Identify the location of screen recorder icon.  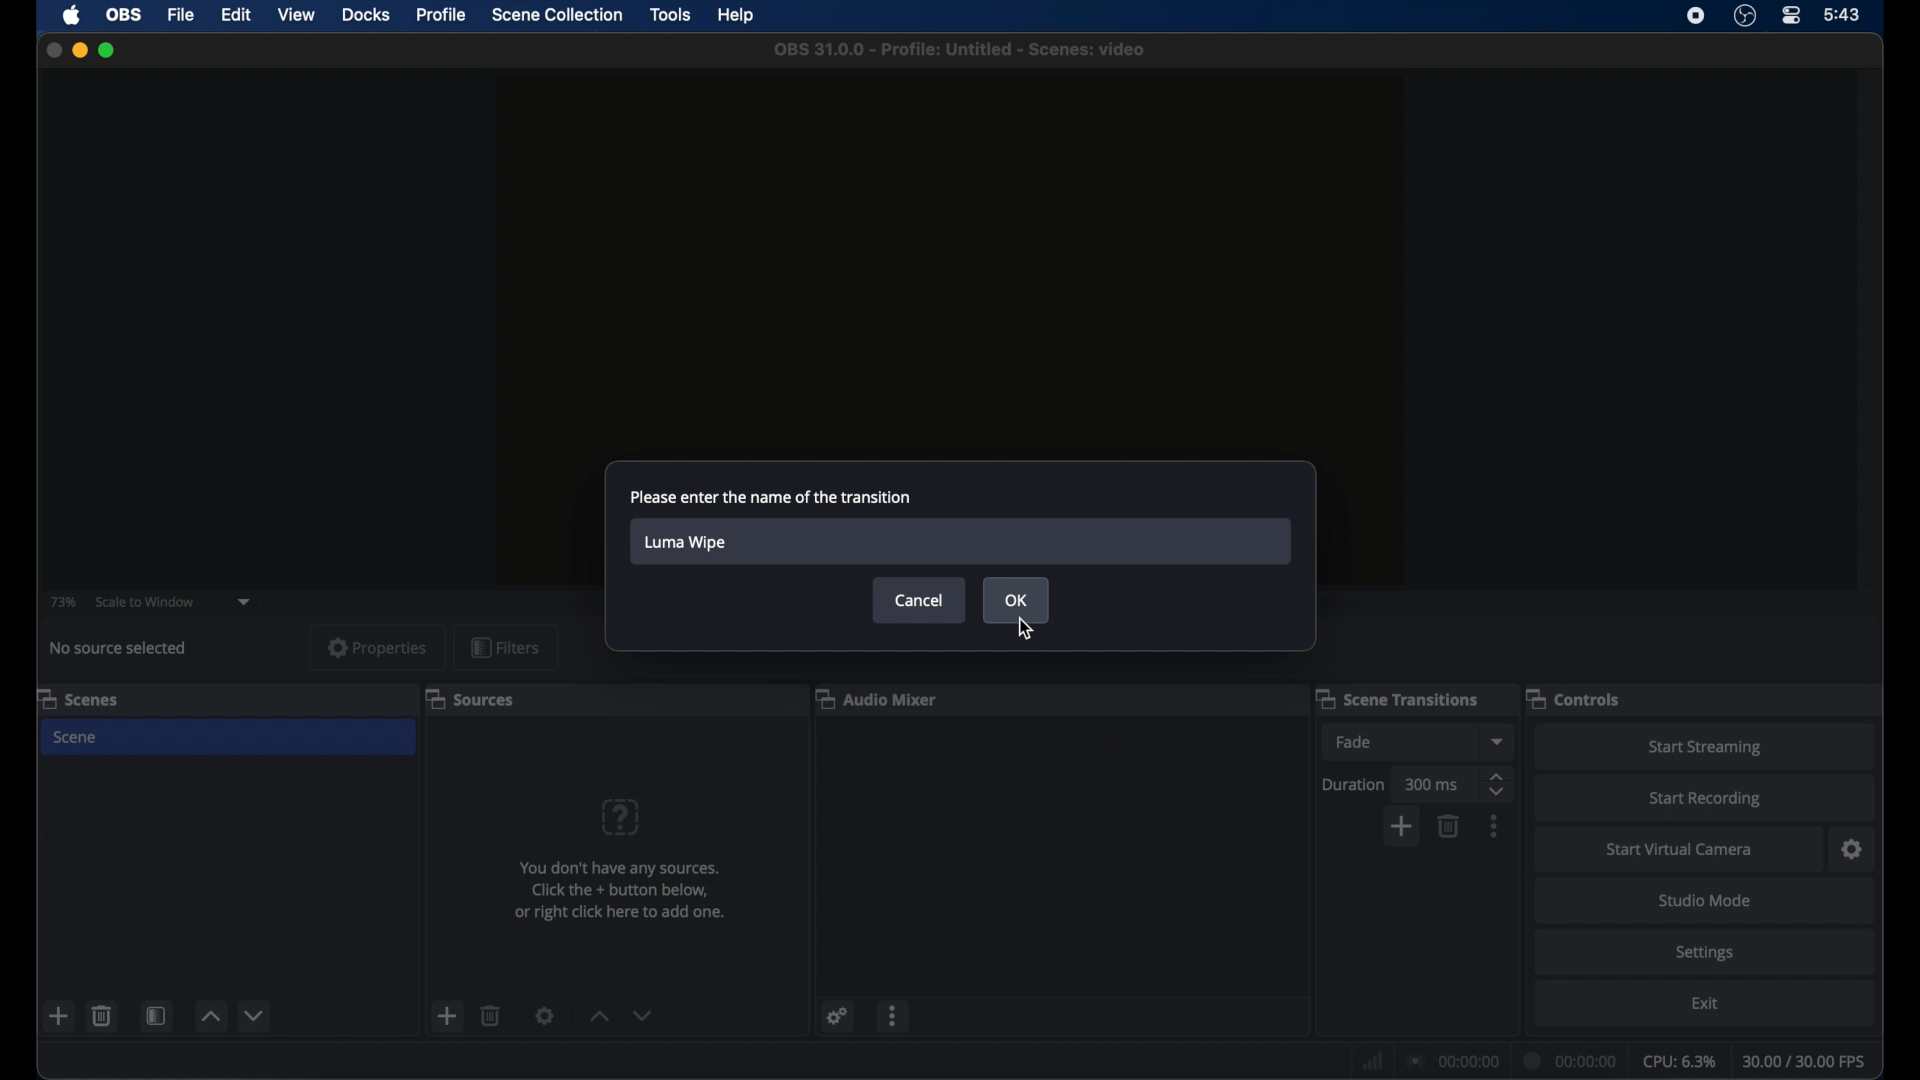
(1694, 16).